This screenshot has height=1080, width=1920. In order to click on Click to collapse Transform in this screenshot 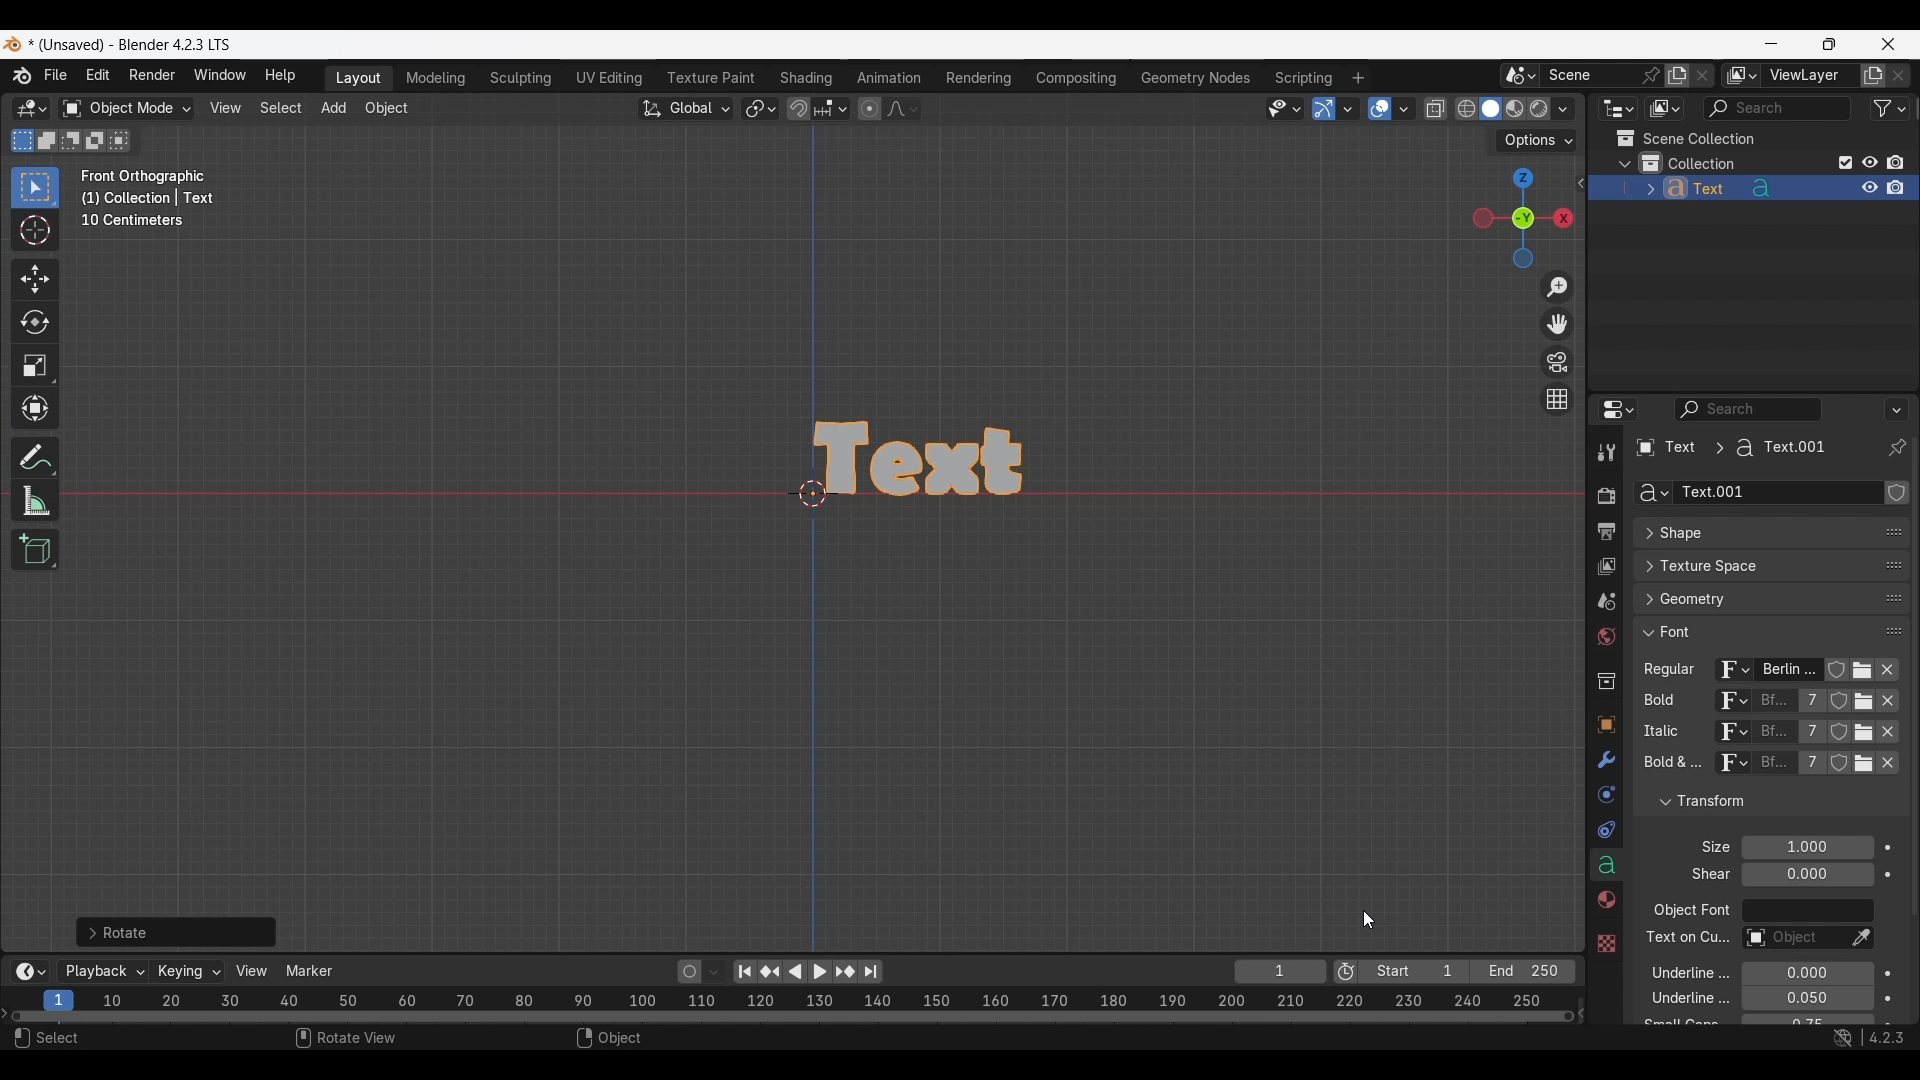, I will do `click(1754, 802)`.